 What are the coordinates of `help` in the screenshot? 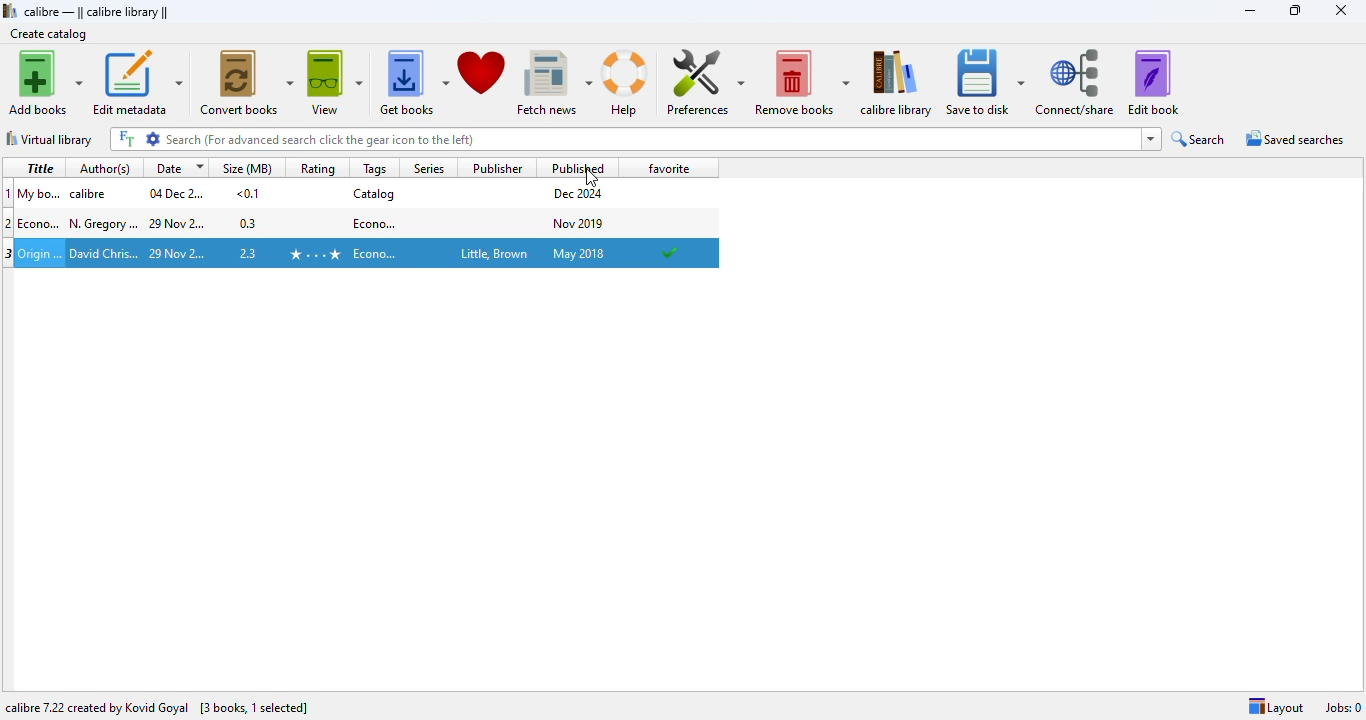 It's located at (627, 83).